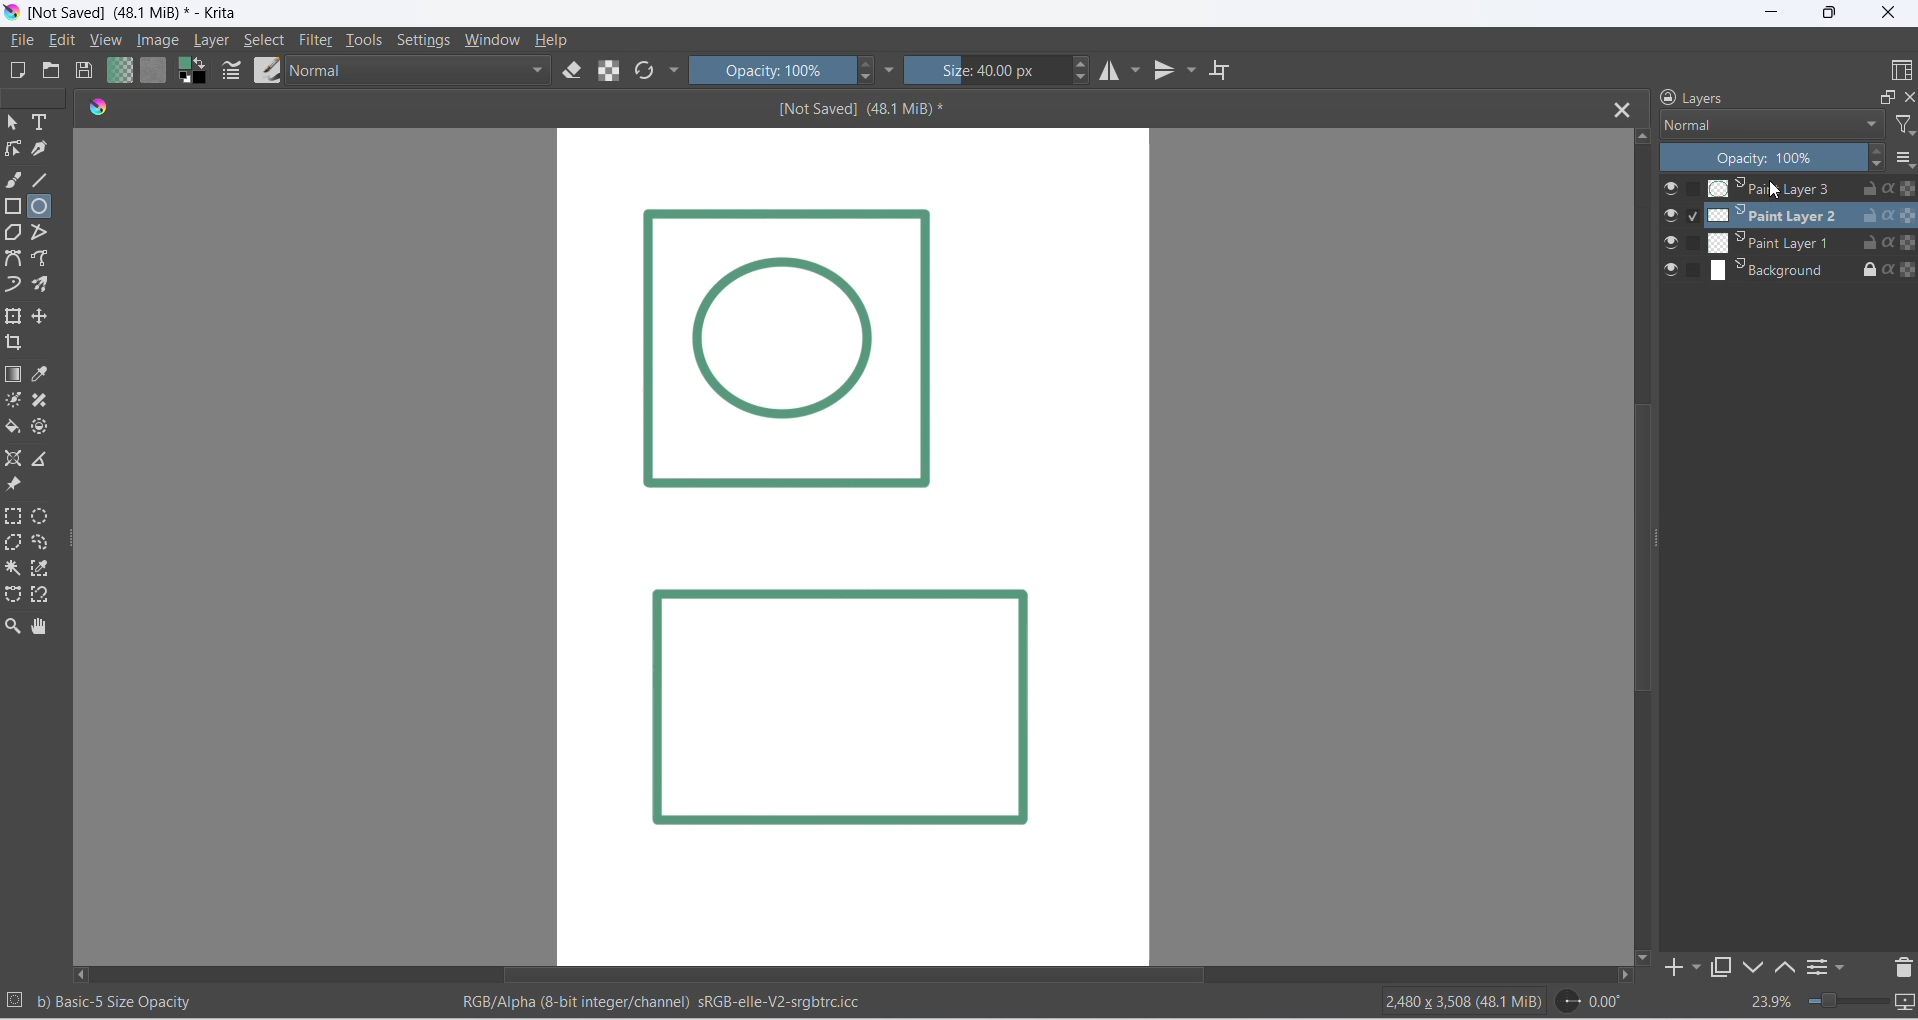 Image resolution: width=1918 pixels, height=1020 pixels. What do you see at coordinates (1770, 124) in the screenshot?
I see `layer type` at bounding box center [1770, 124].